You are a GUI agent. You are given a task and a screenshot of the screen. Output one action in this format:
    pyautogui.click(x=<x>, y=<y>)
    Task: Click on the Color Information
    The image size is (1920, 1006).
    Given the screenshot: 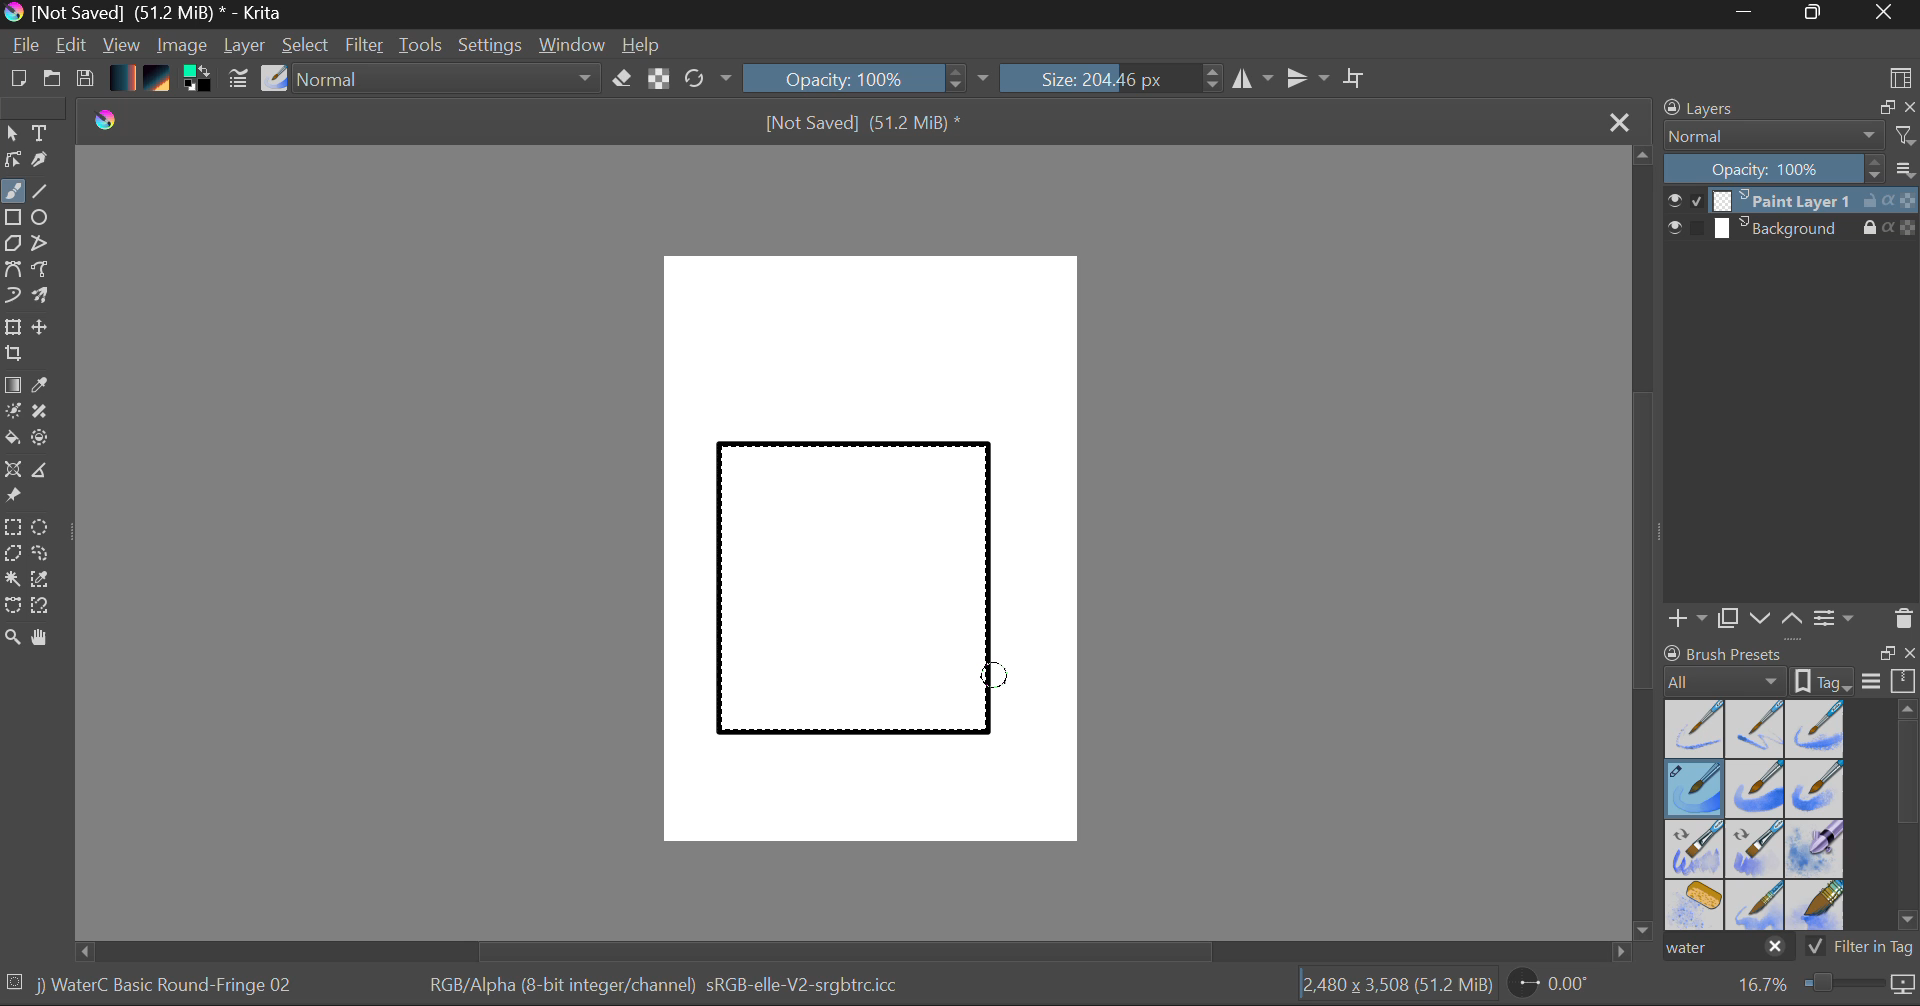 What is the action you would take?
    pyautogui.click(x=662, y=987)
    